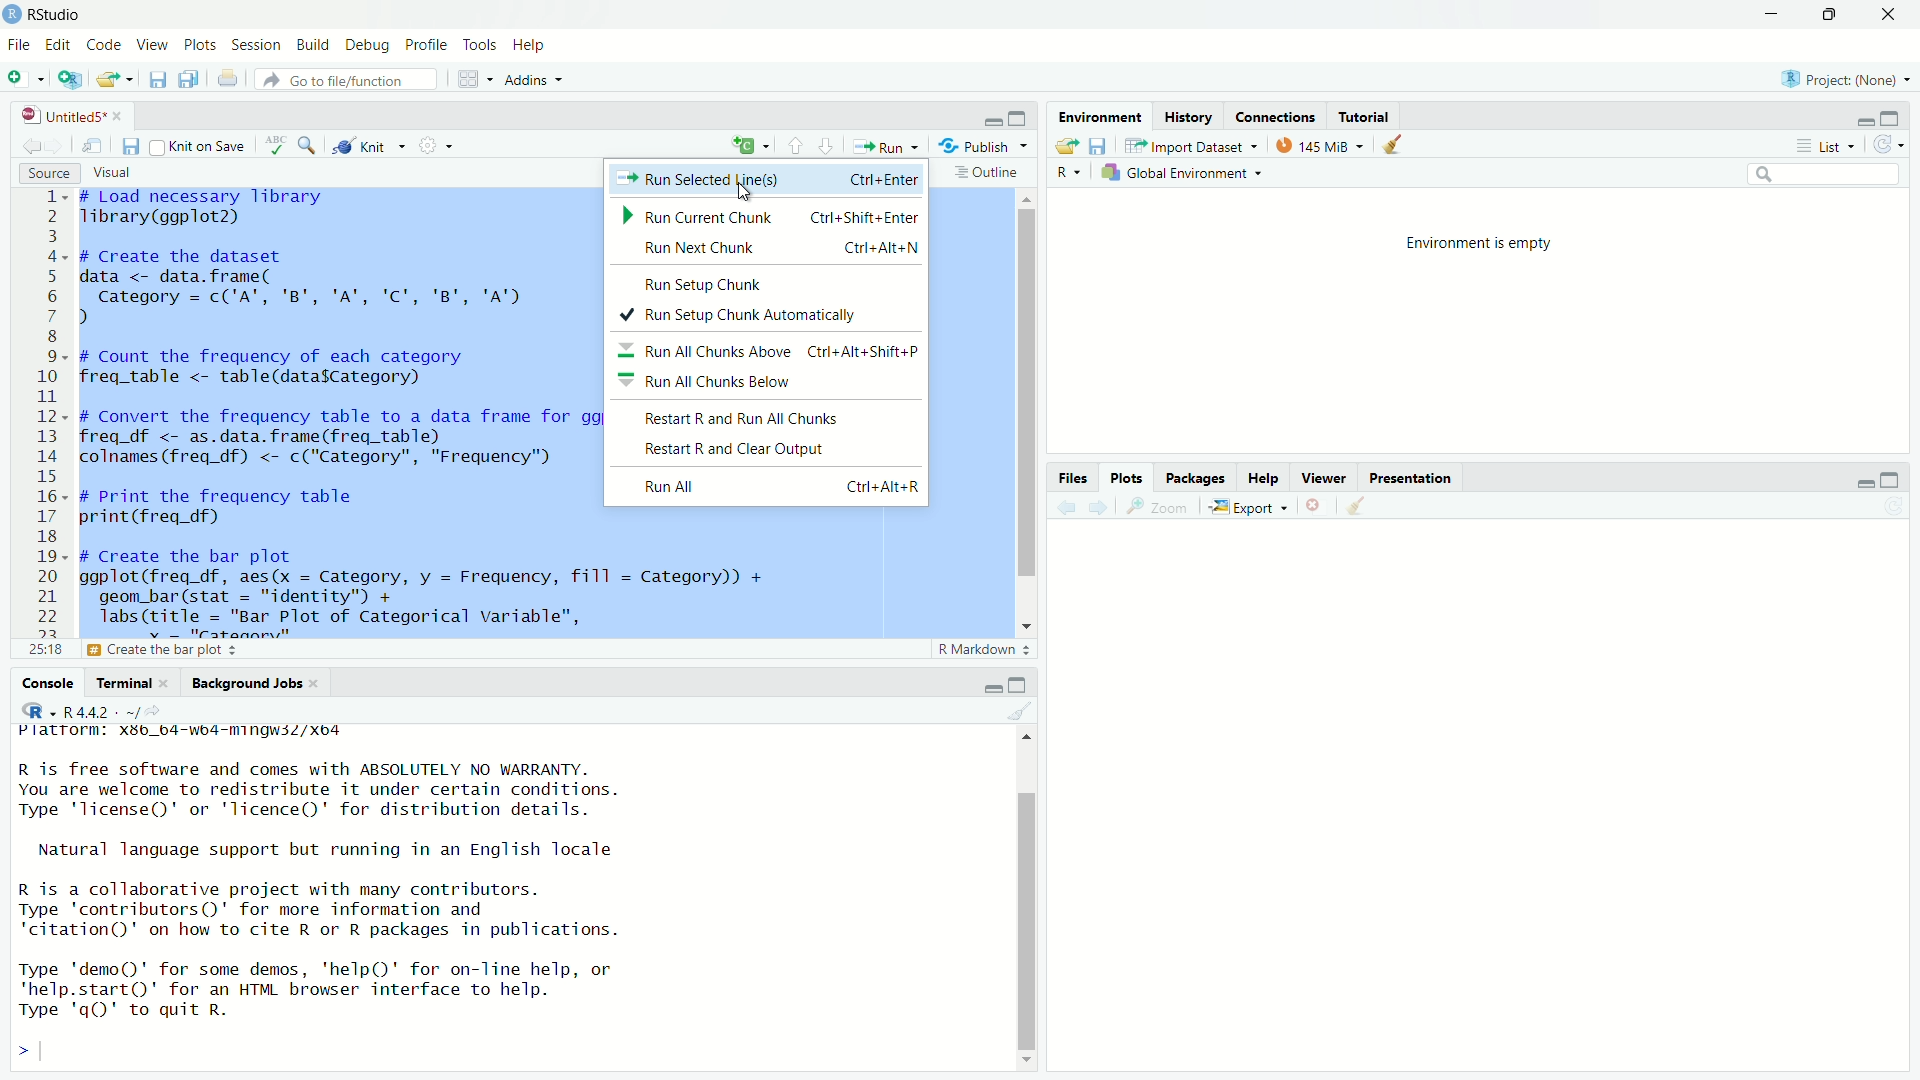 This screenshot has height=1080, width=1920. I want to click on list, so click(1831, 146).